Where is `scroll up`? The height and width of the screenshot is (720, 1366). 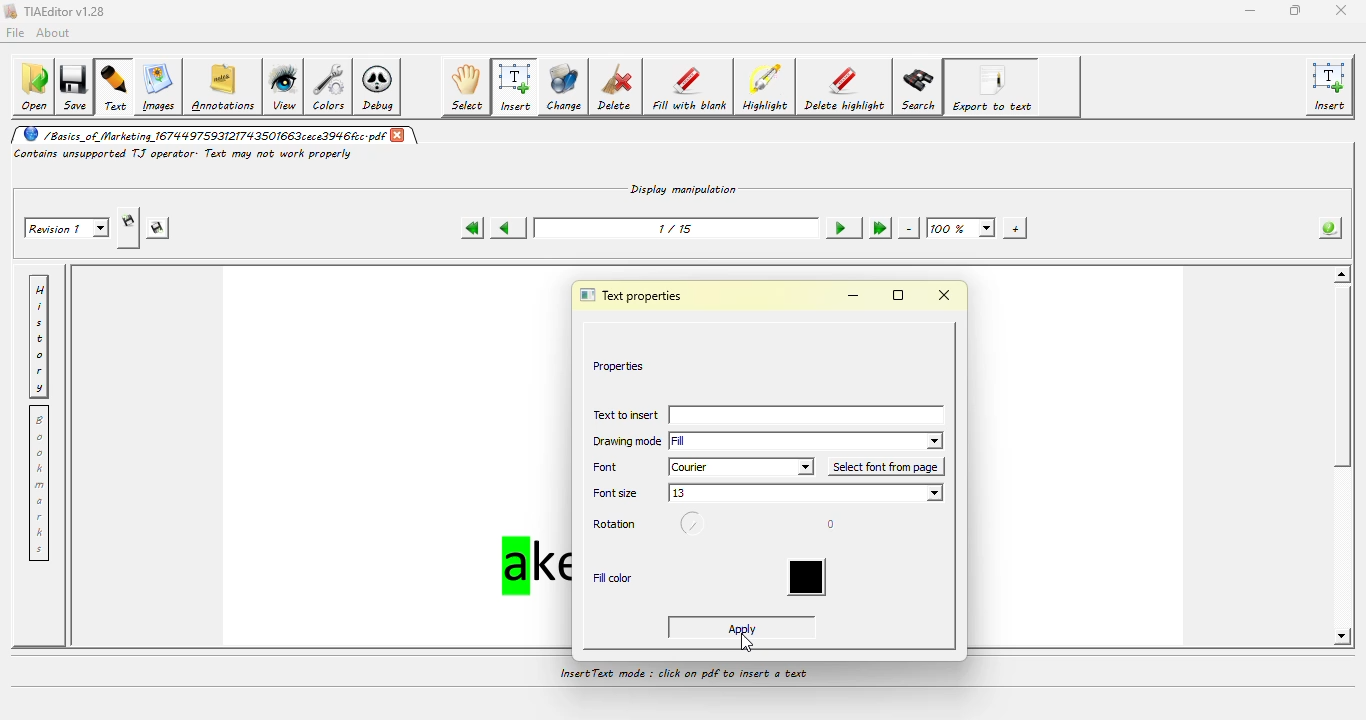 scroll up is located at coordinates (1340, 274).